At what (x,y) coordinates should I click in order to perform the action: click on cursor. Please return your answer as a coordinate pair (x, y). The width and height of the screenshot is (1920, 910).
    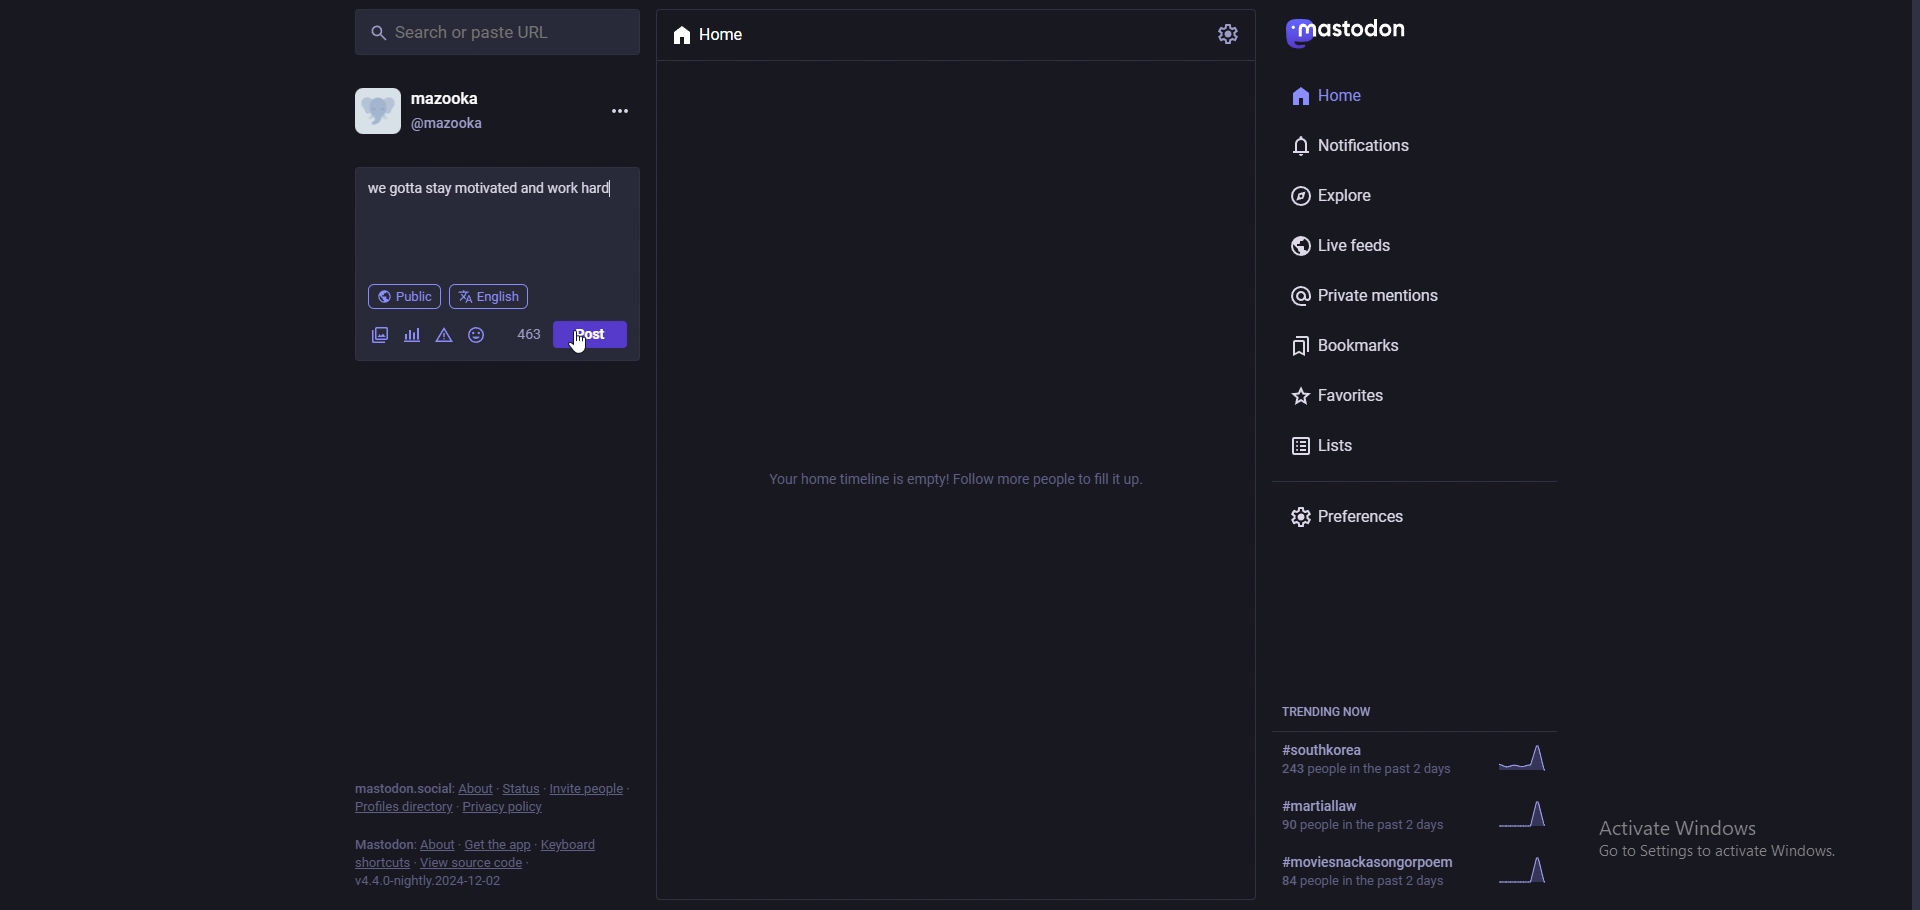
    Looking at the image, I should click on (578, 343).